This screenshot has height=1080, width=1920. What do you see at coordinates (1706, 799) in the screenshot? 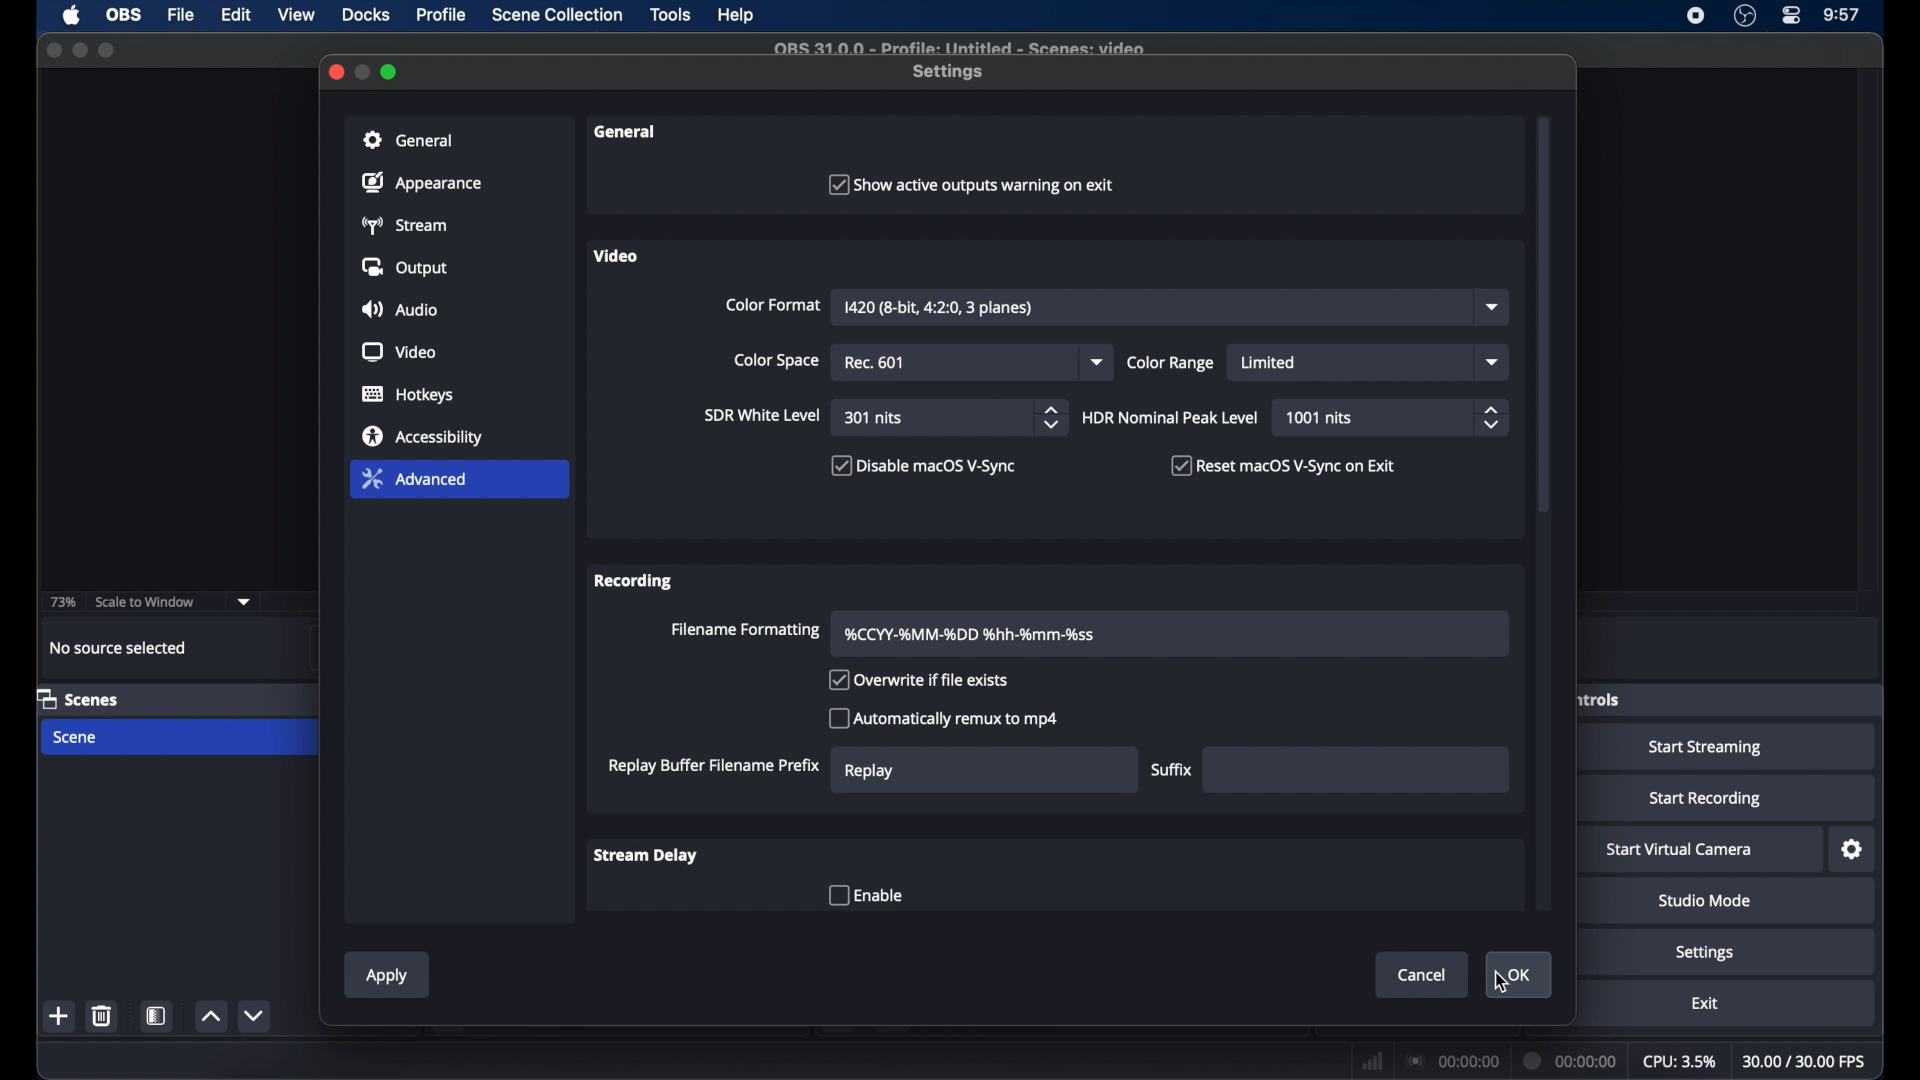
I see `start recording` at bounding box center [1706, 799].